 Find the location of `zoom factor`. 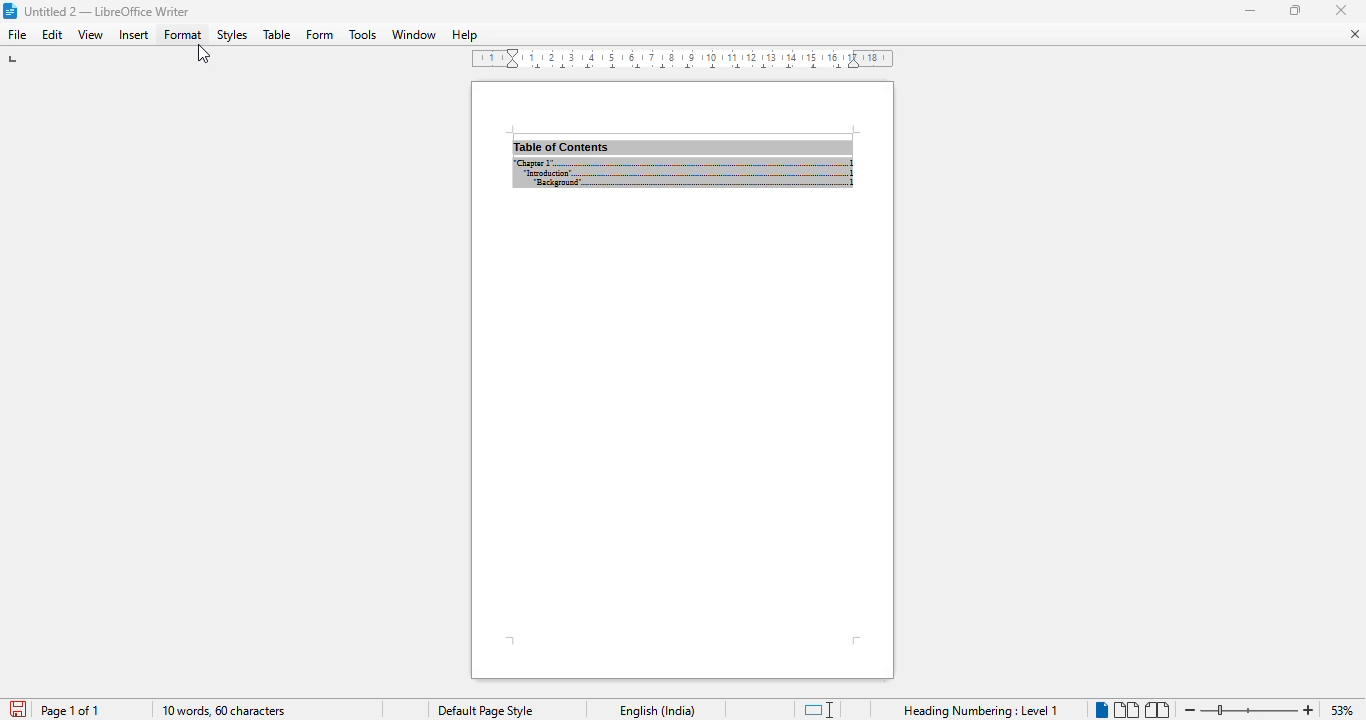

zoom factor is located at coordinates (1341, 710).